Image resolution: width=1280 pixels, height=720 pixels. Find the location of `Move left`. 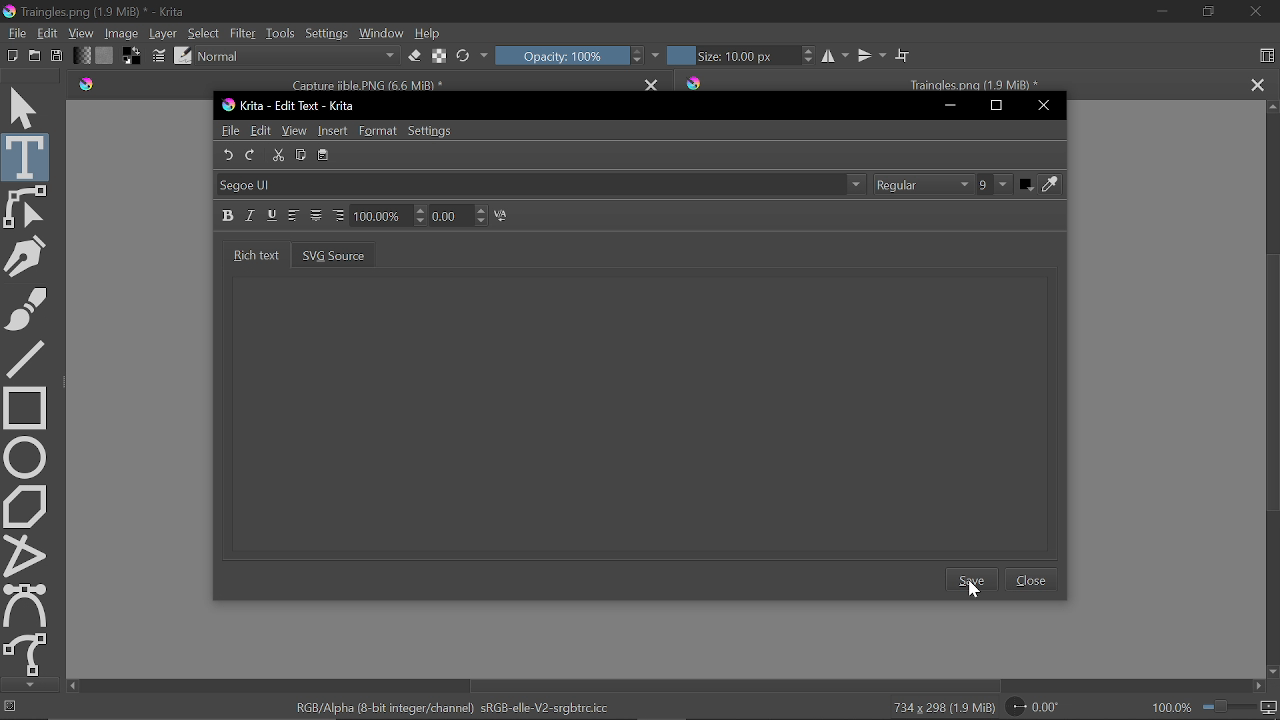

Move left is located at coordinates (72, 687).